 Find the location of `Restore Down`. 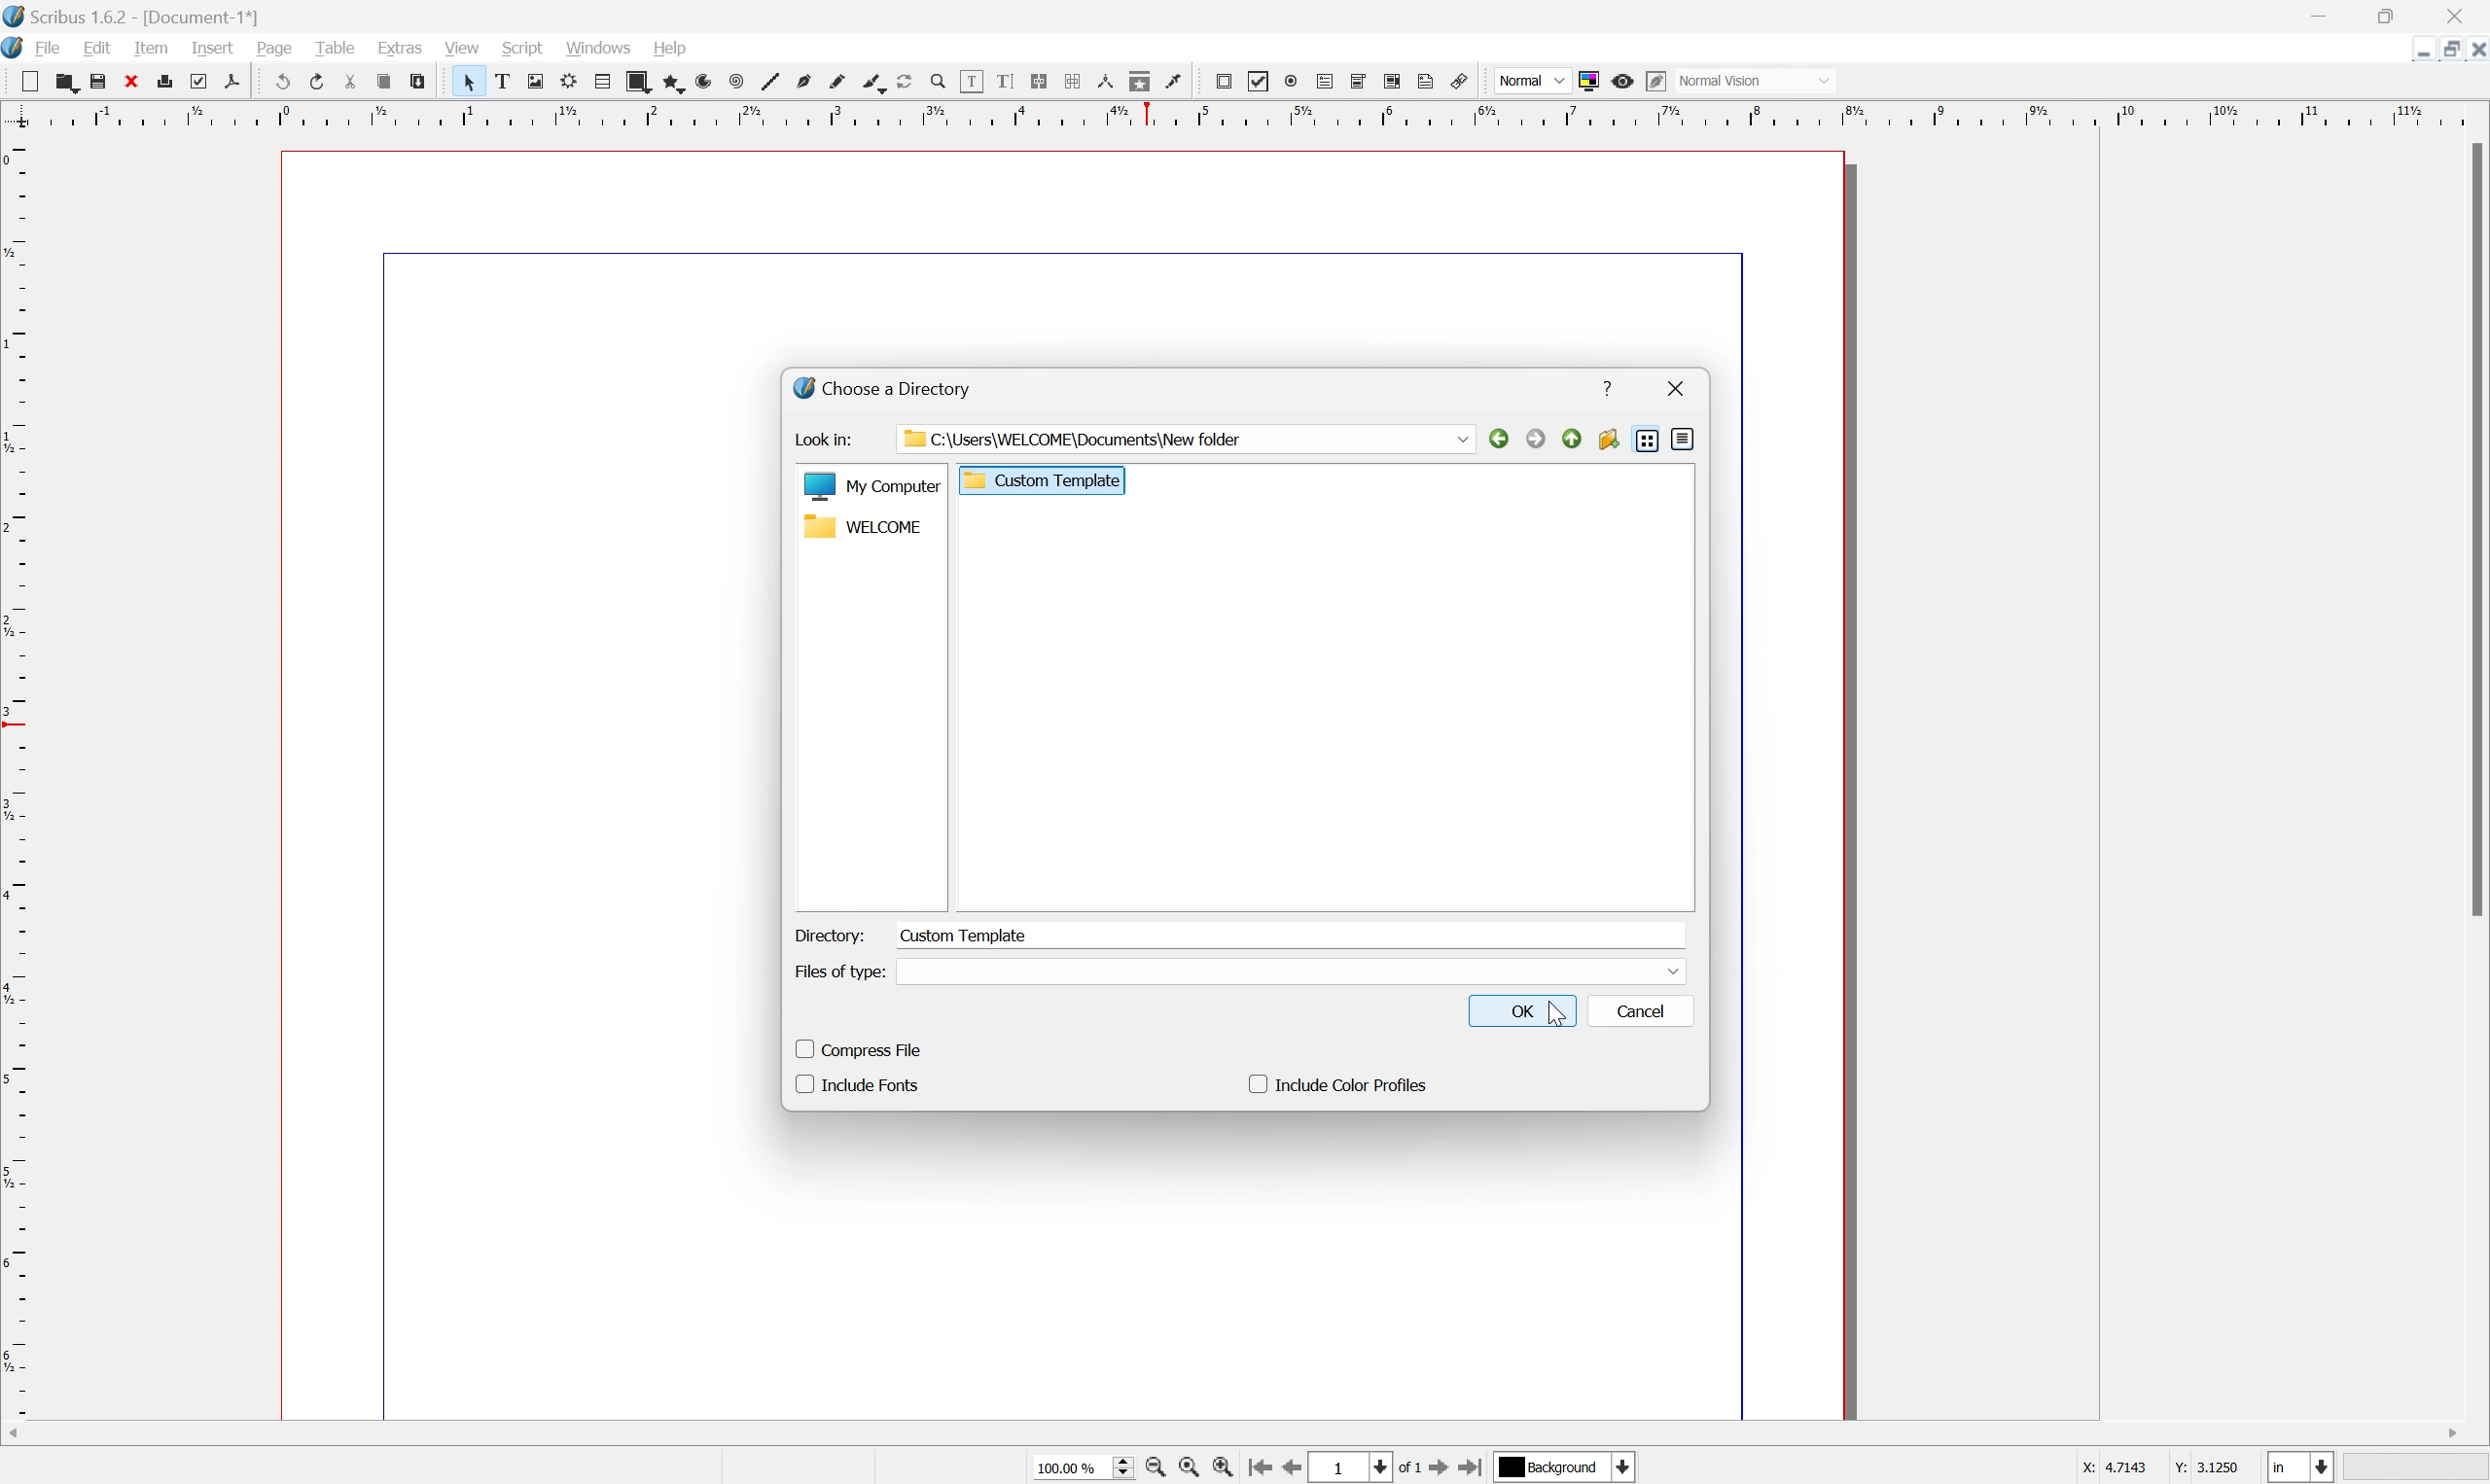

Restore Down is located at coordinates (2392, 17).